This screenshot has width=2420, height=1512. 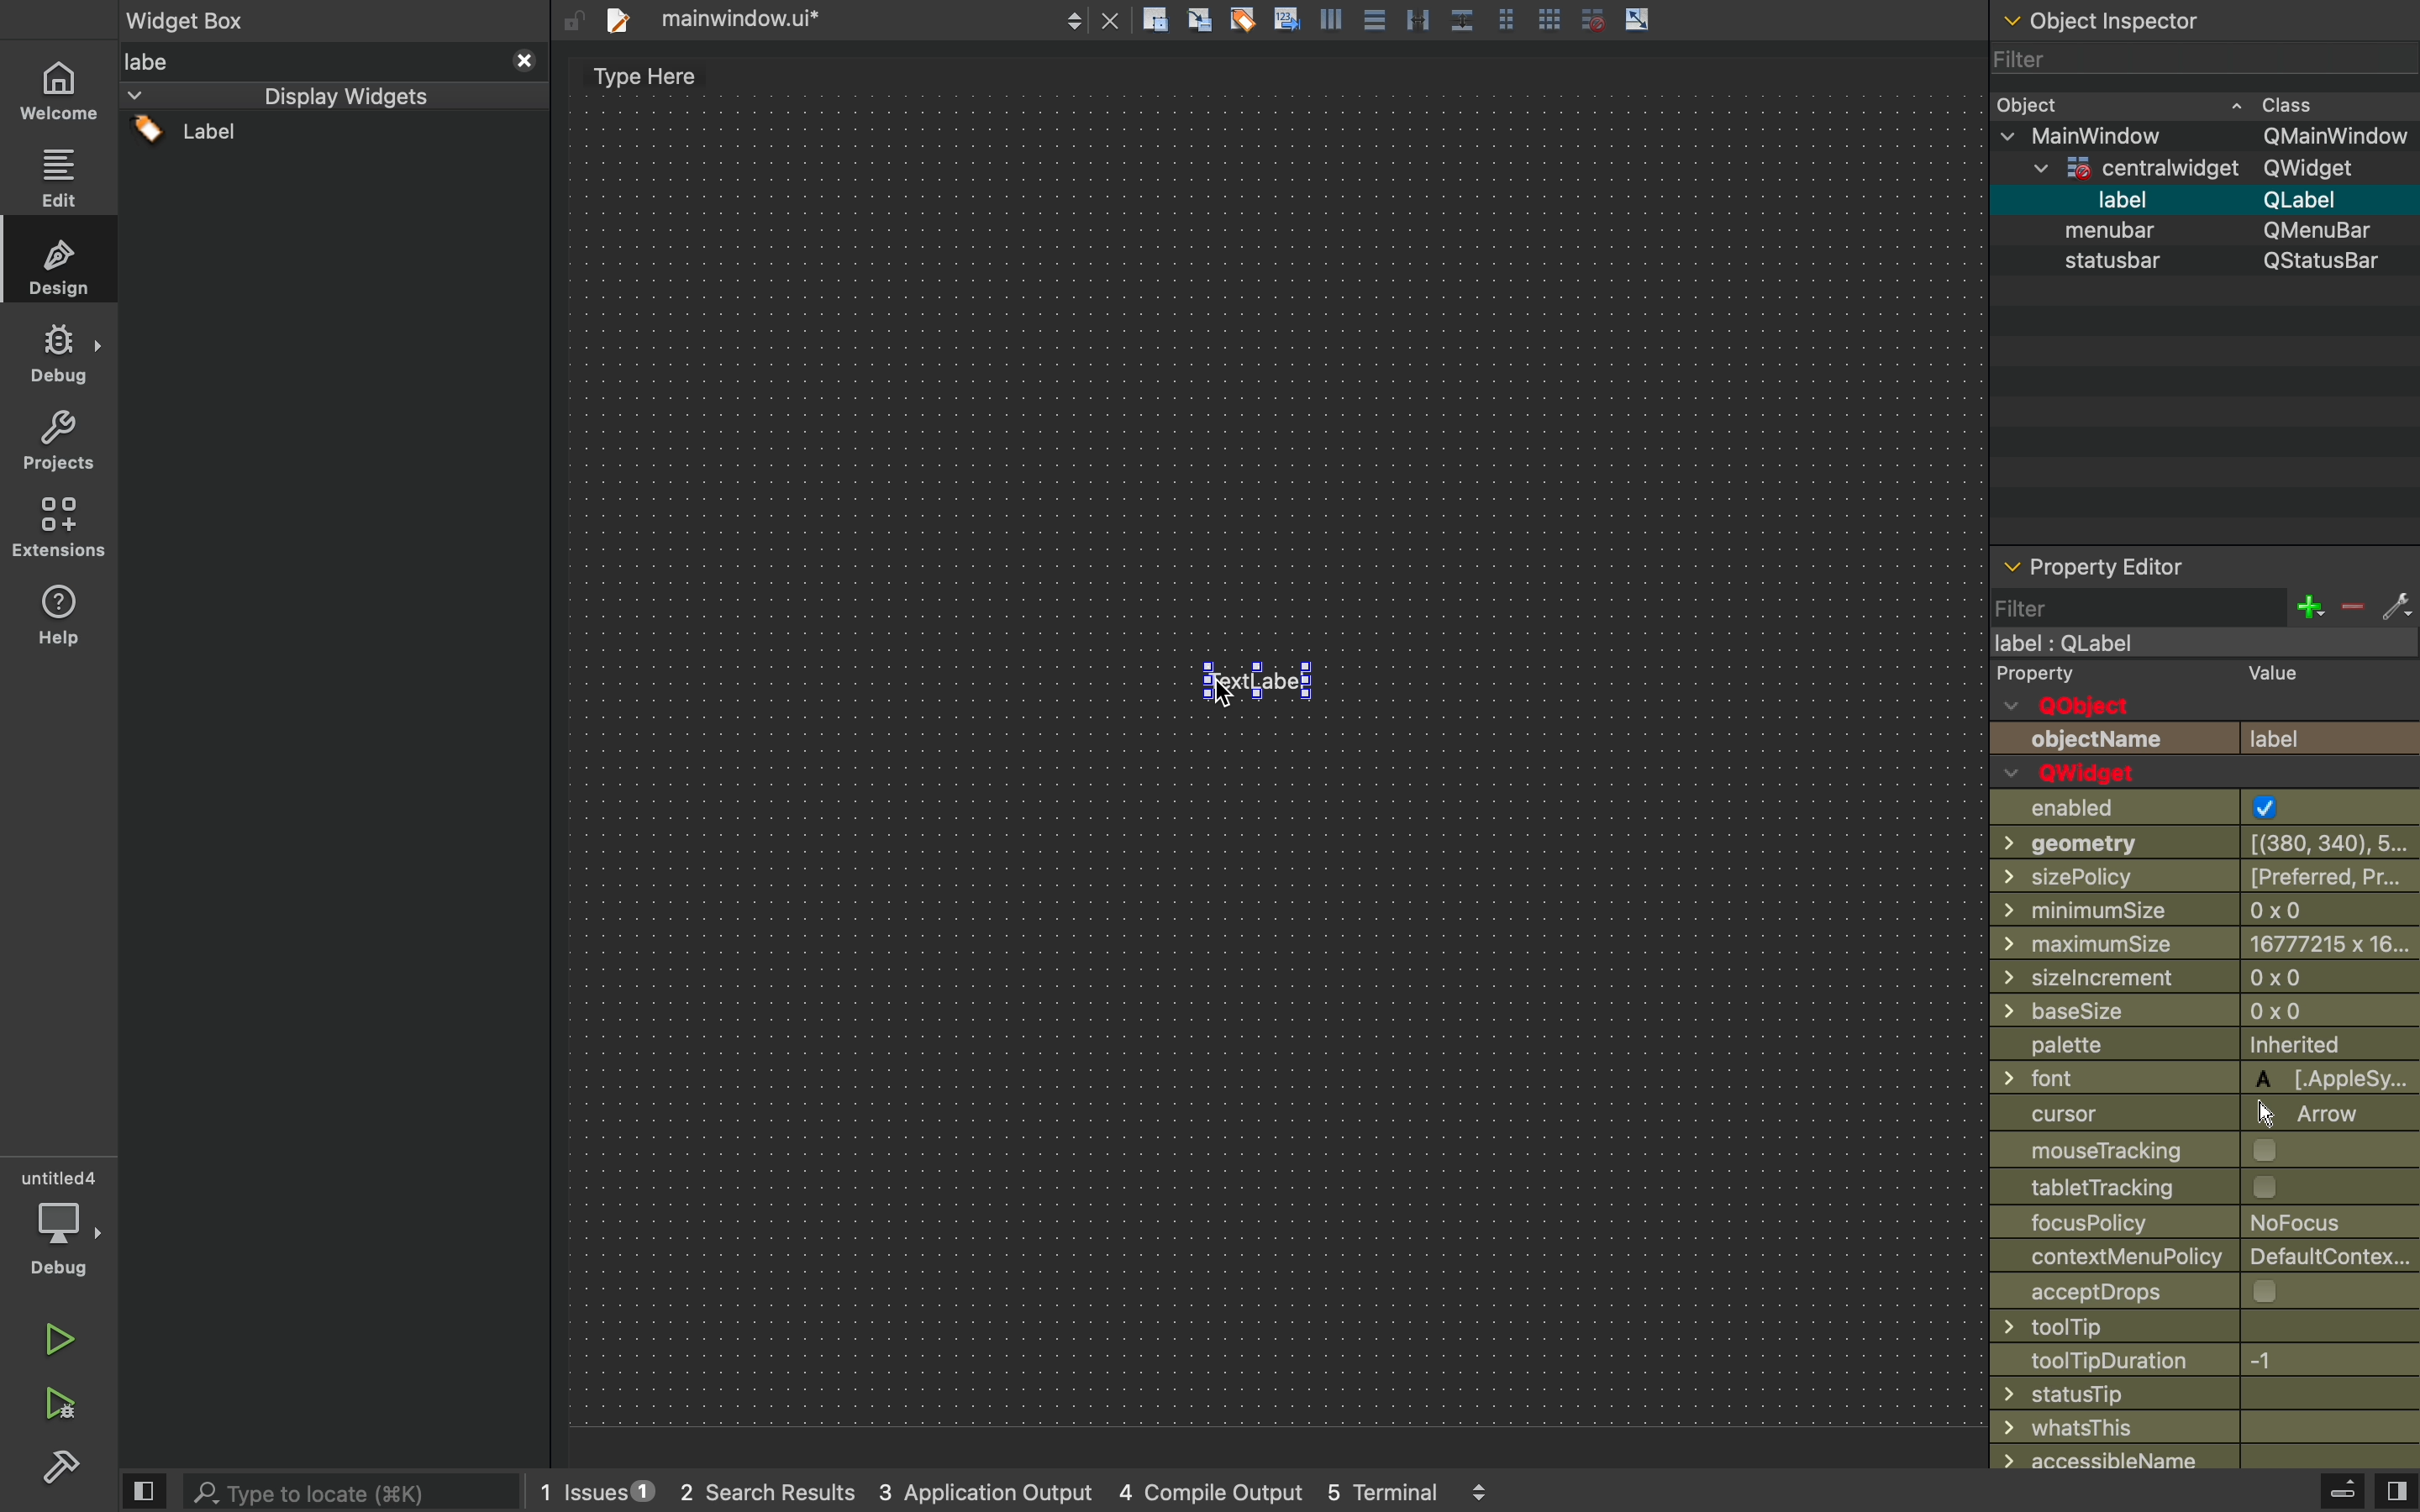 What do you see at coordinates (54, 1336) in the screenshot?
I see `run ` at bounding box center [54, 1336].